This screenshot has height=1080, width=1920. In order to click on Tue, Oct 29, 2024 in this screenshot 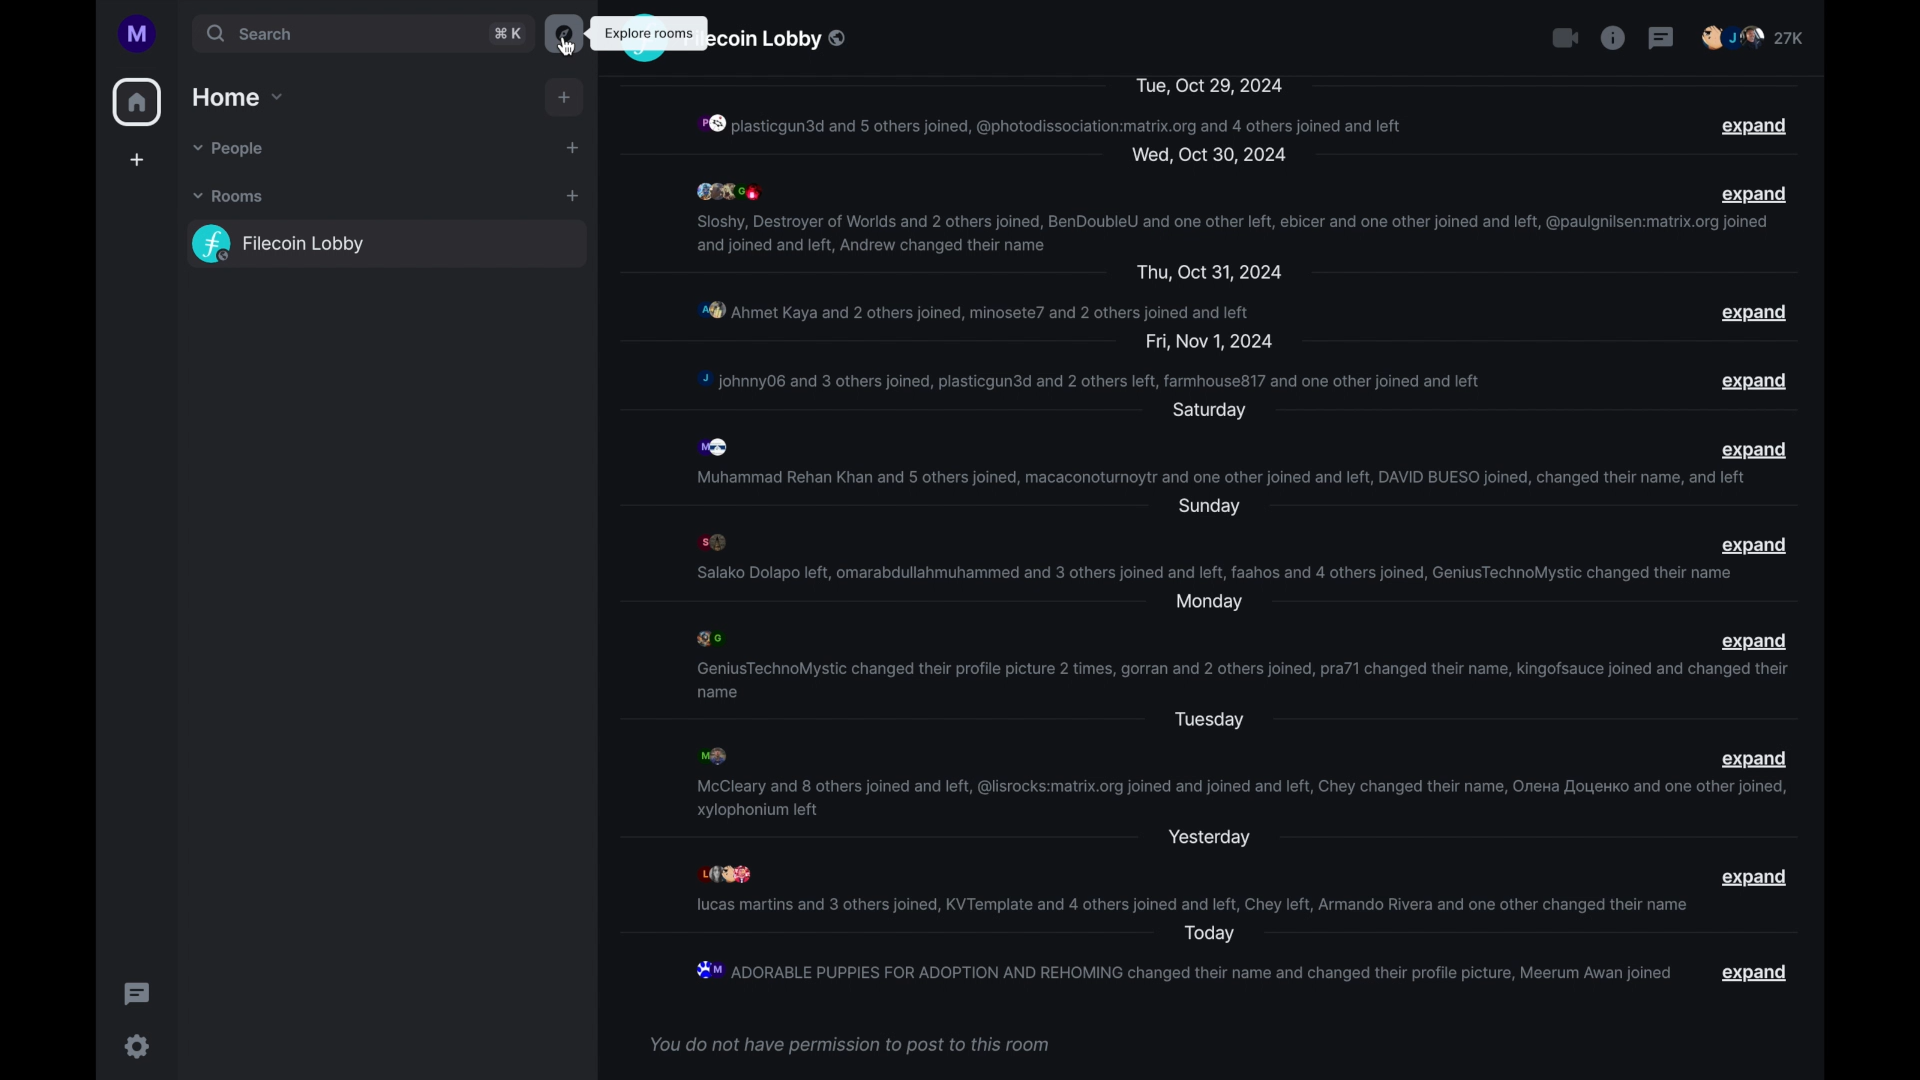, I will do `click(1208, 84)`.